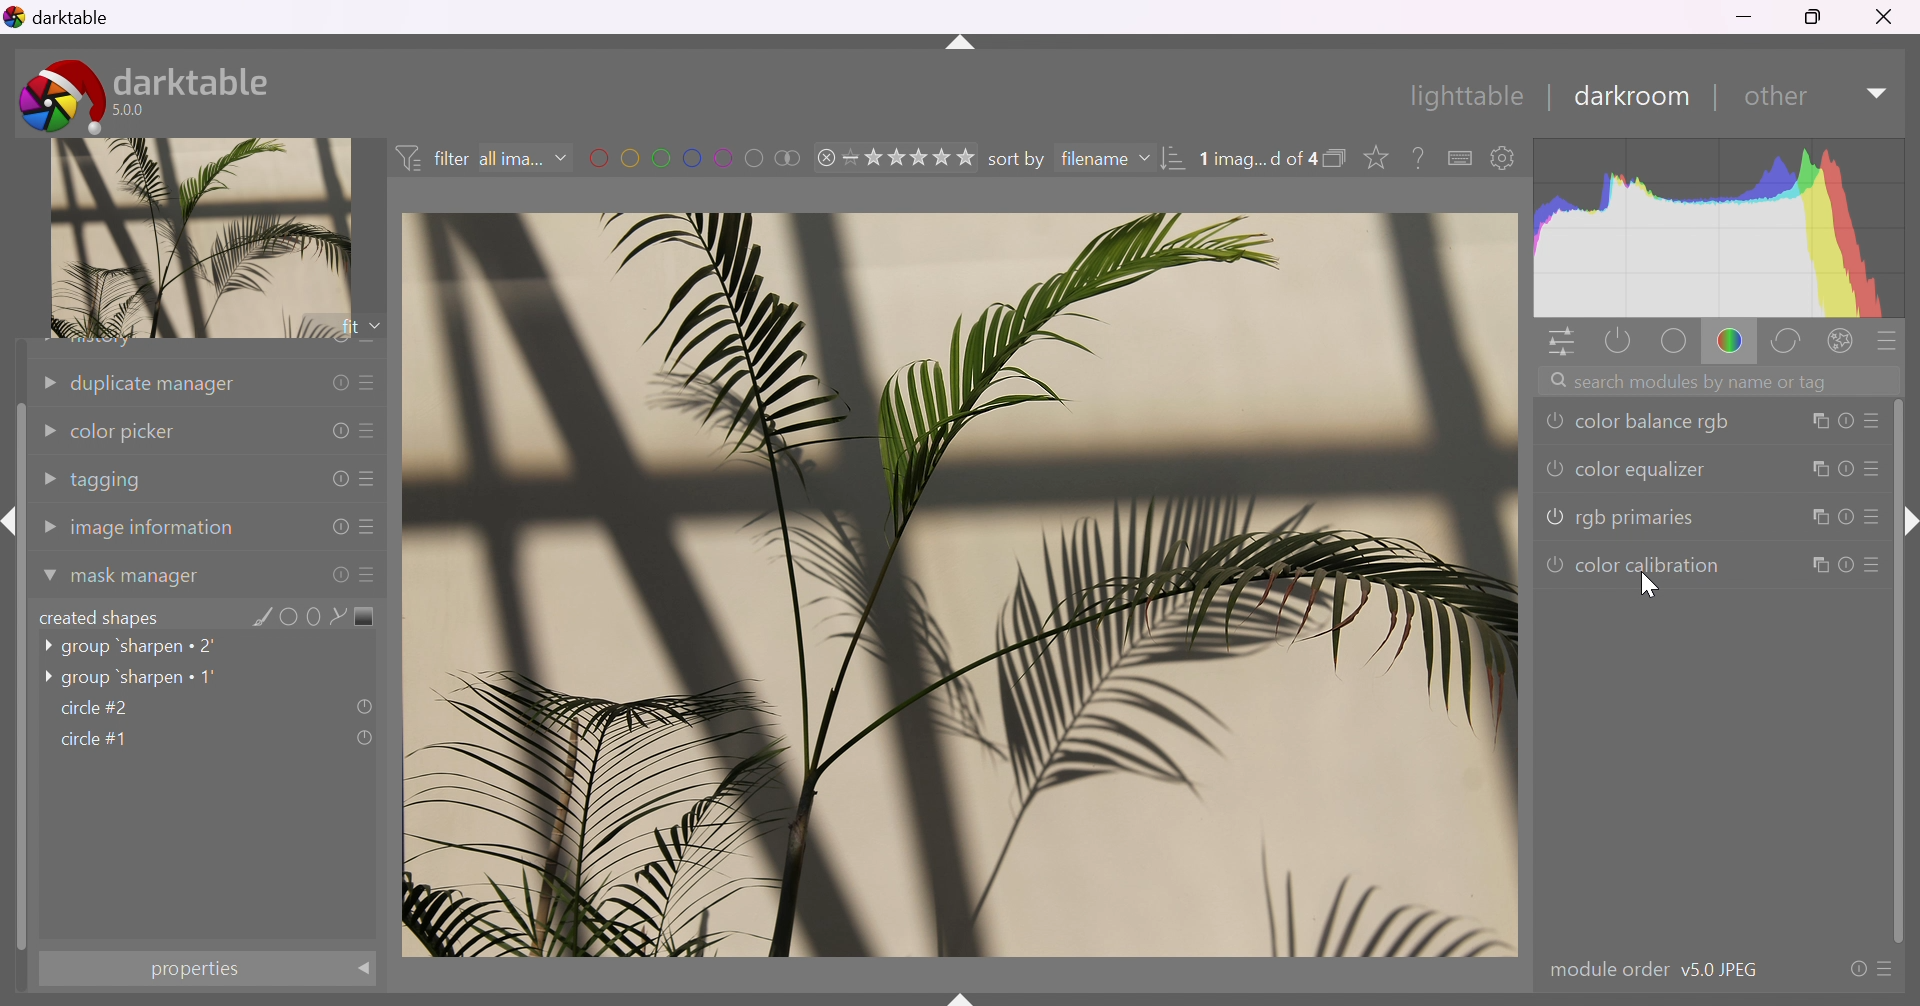 The width and height of the screenshot is (1920, 1006). Describe the element at coordinates (289, 617) in the screenshot. I see `add circle` at that location.